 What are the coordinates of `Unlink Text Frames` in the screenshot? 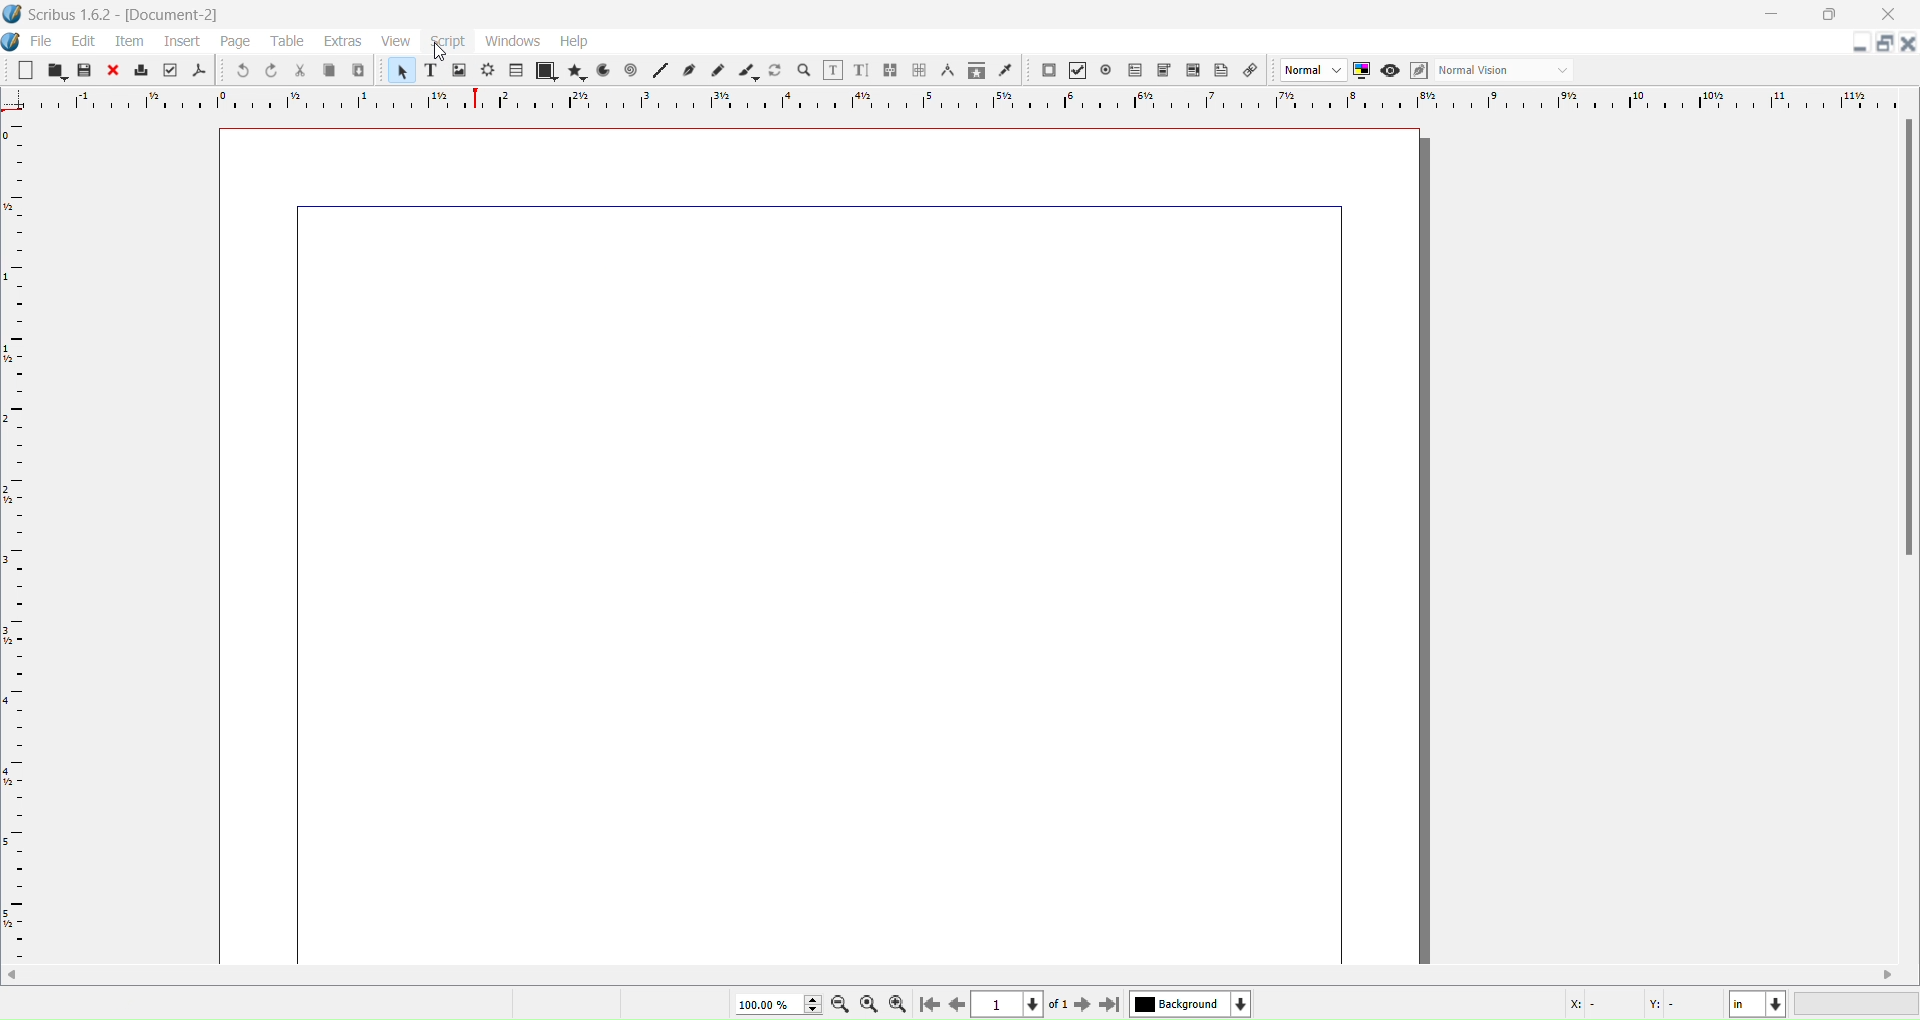 It's located at (918, 71).